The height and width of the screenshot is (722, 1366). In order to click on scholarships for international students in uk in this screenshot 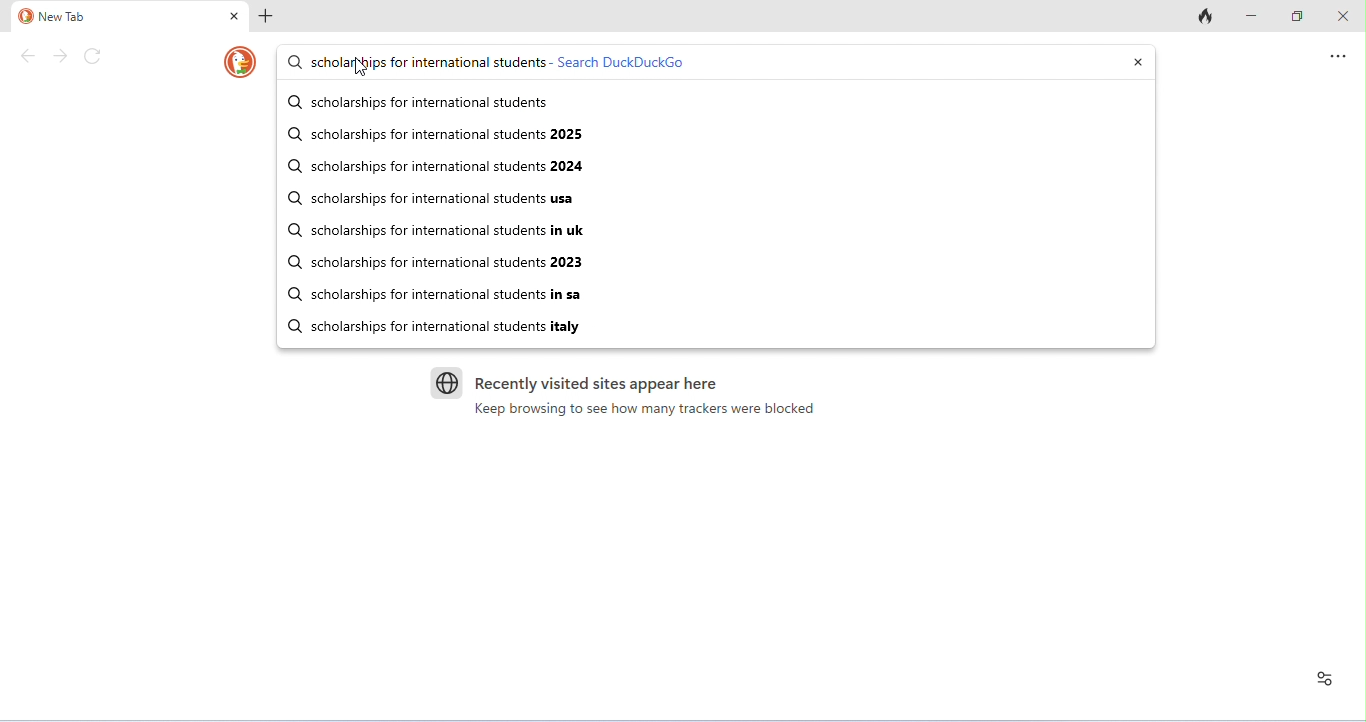, I will do `click(447, 231)`.